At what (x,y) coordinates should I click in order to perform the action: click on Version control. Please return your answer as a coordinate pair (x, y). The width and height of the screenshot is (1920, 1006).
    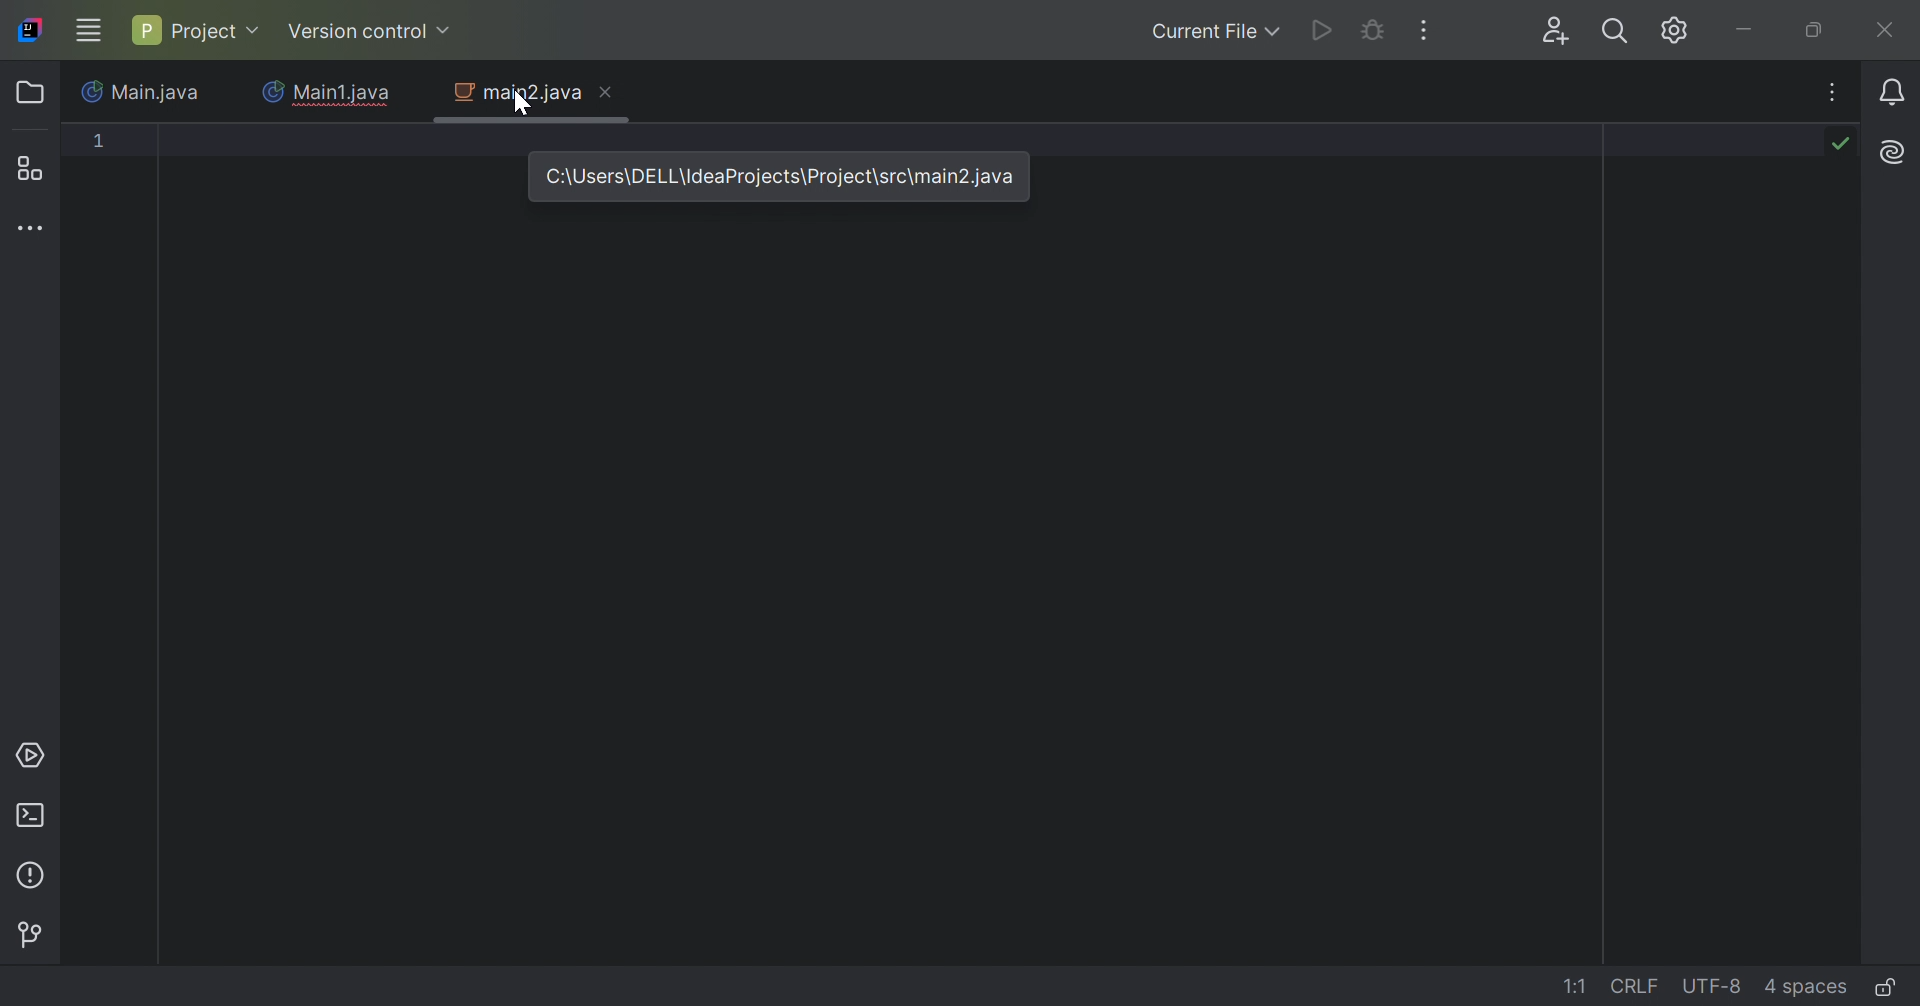
    Looking at the image, I should click on (34, 937).